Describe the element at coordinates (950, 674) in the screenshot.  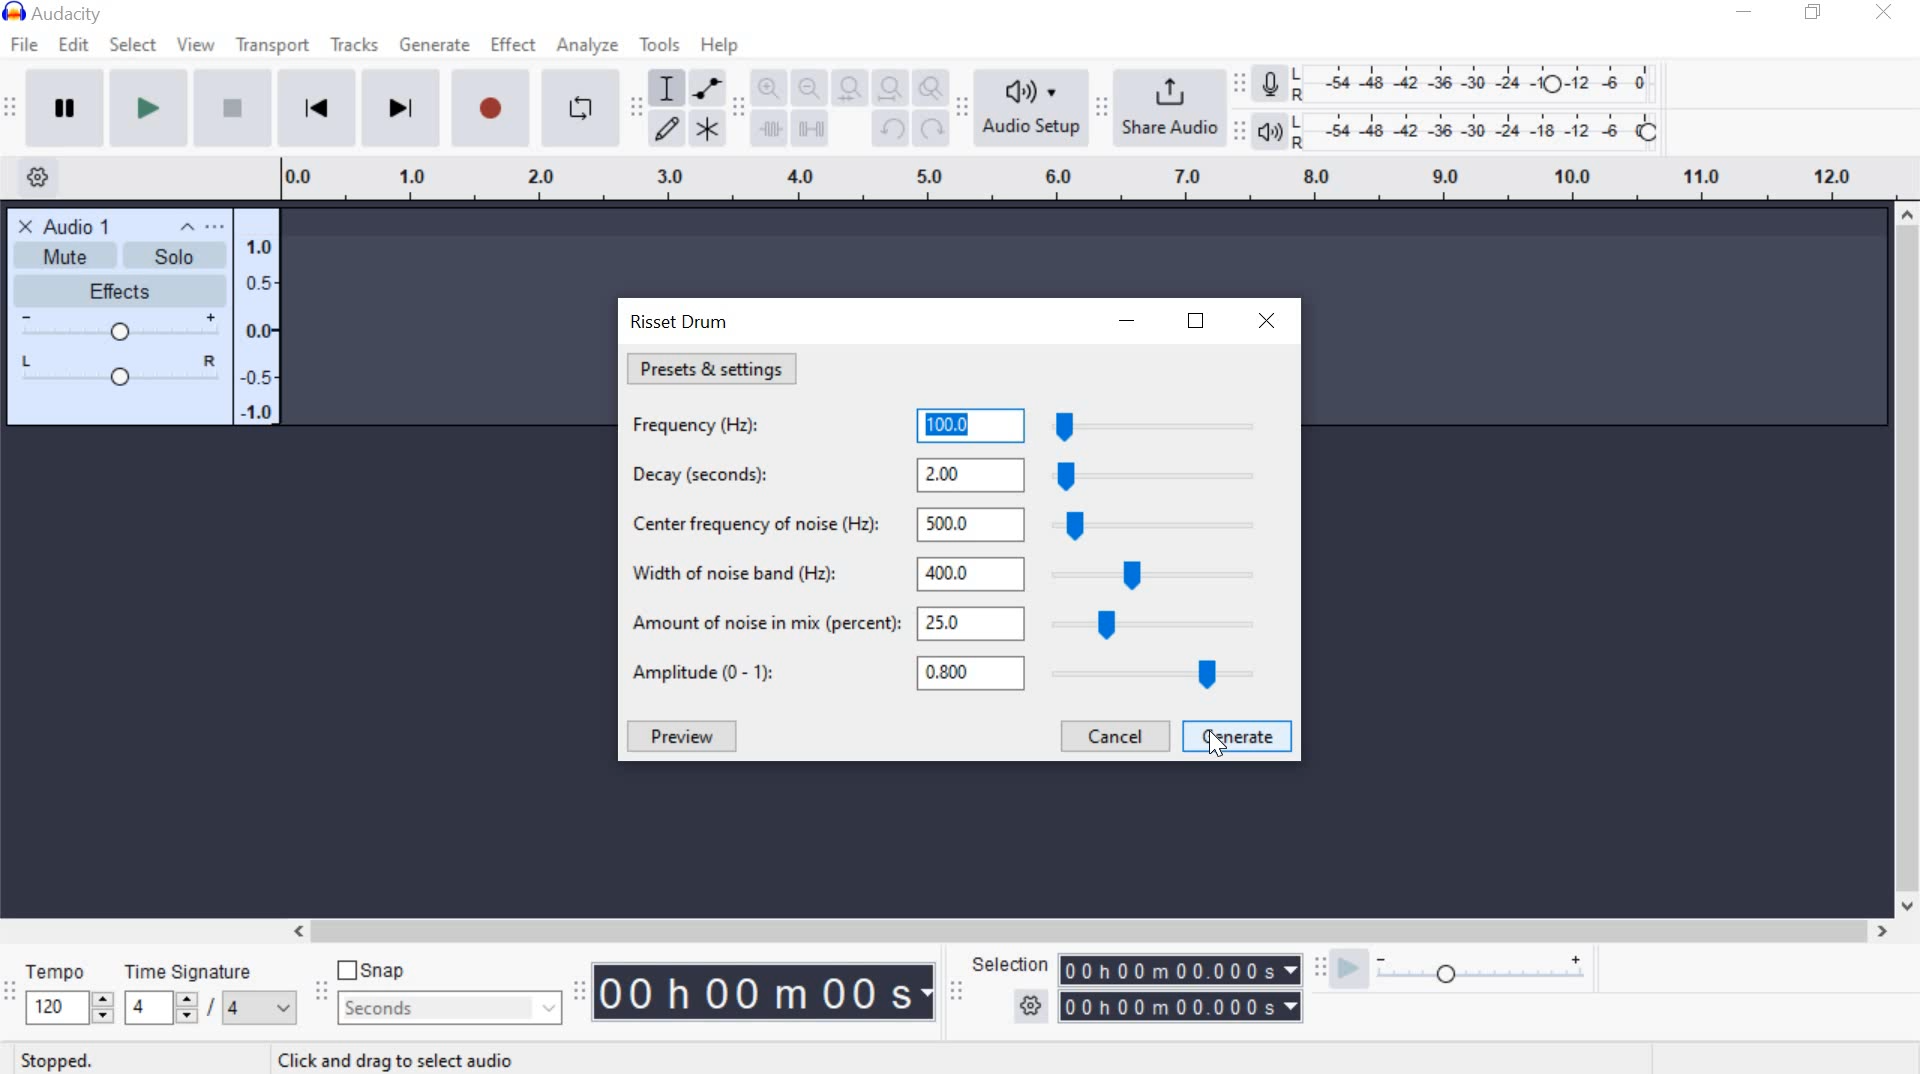
I see `Amplitude` at that location.